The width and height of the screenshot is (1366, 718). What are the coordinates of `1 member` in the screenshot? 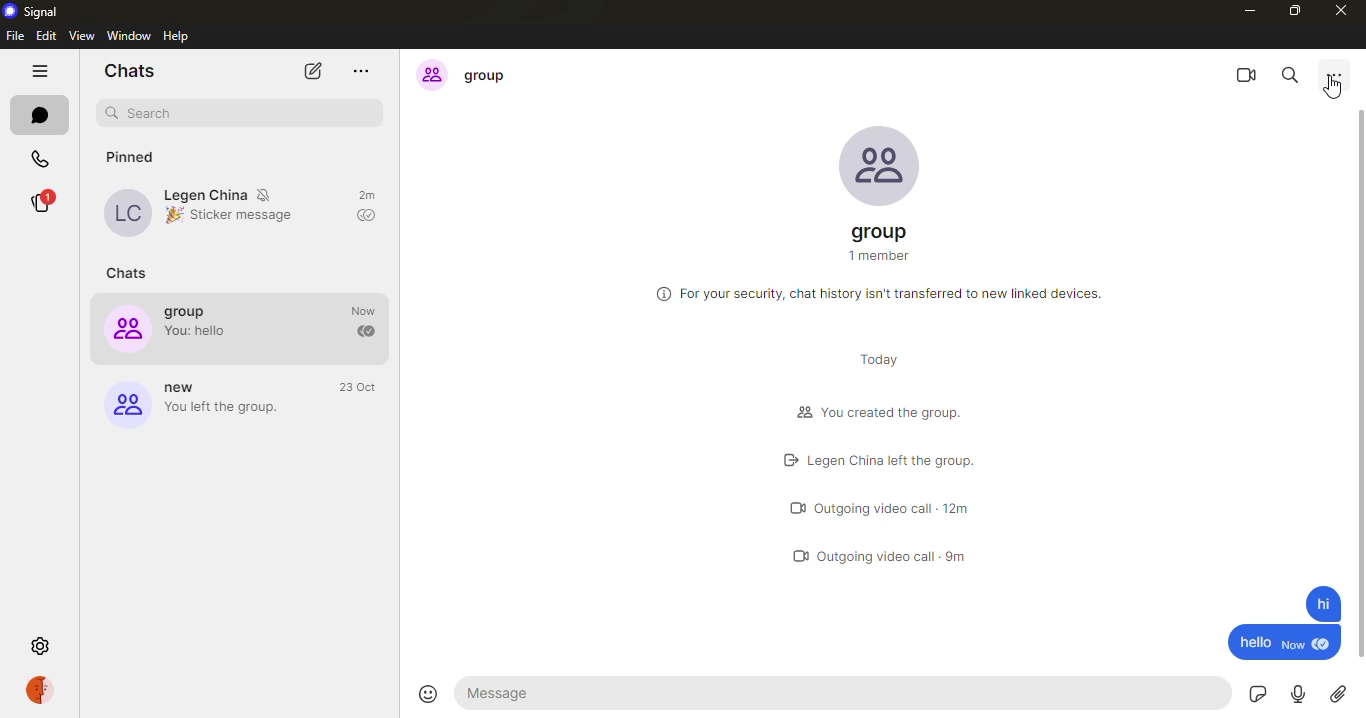 It's located at (880, 256).